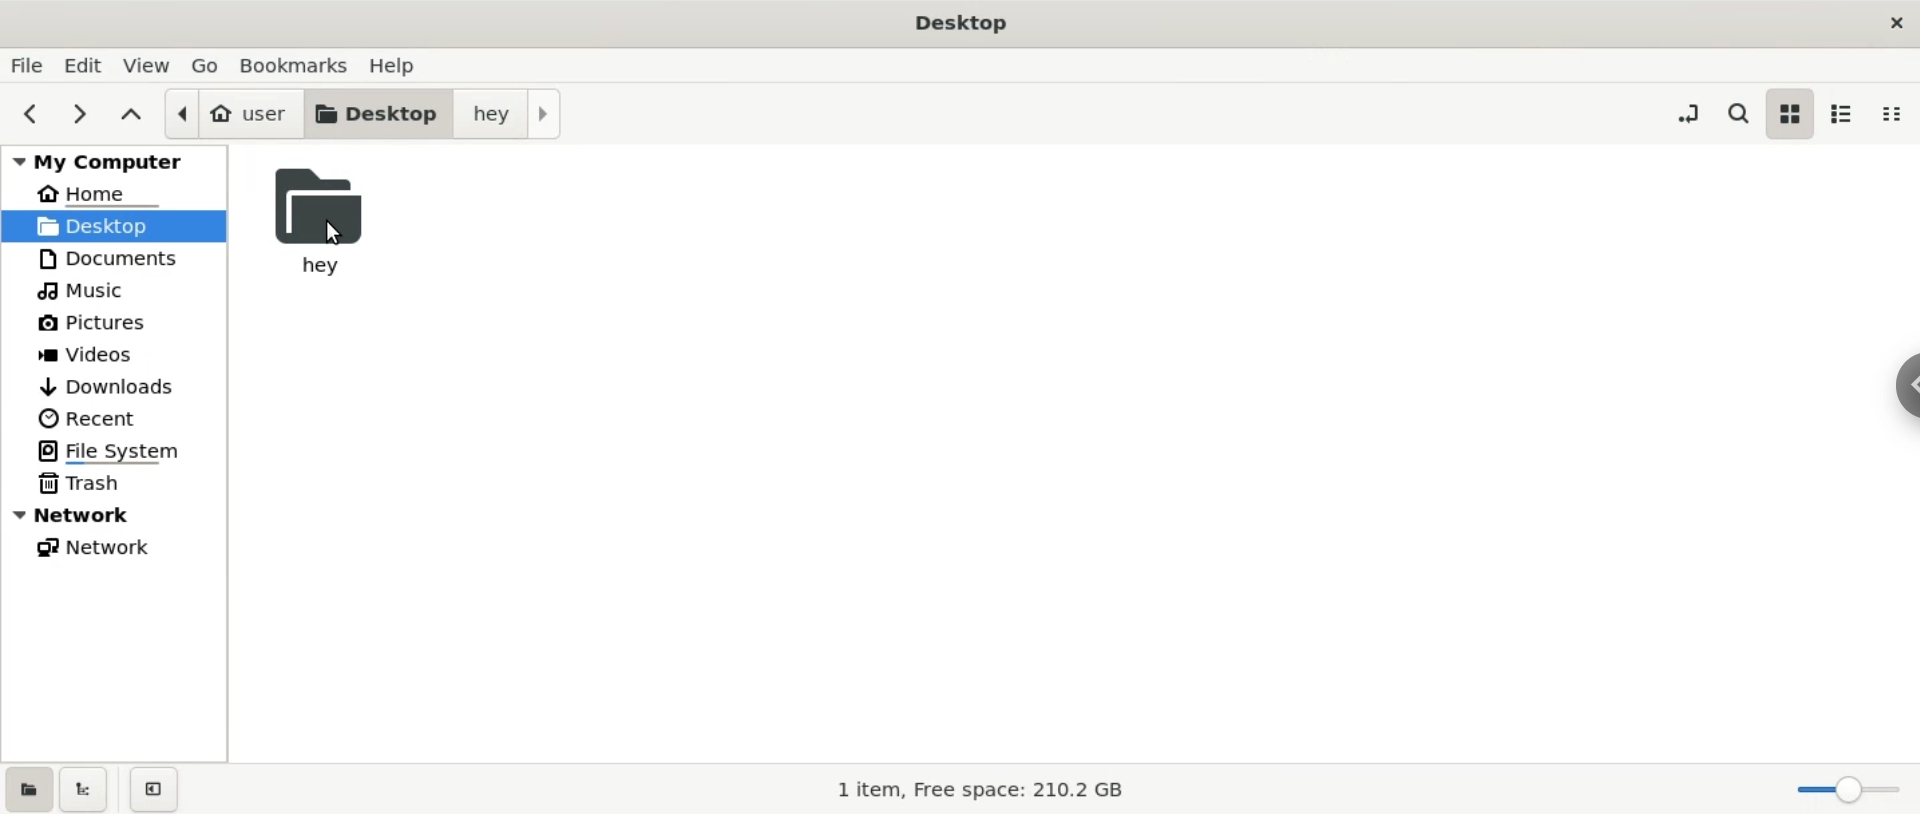 This screenshot has height=814, width=1920. I want to click on downloads, so click(118, 382).